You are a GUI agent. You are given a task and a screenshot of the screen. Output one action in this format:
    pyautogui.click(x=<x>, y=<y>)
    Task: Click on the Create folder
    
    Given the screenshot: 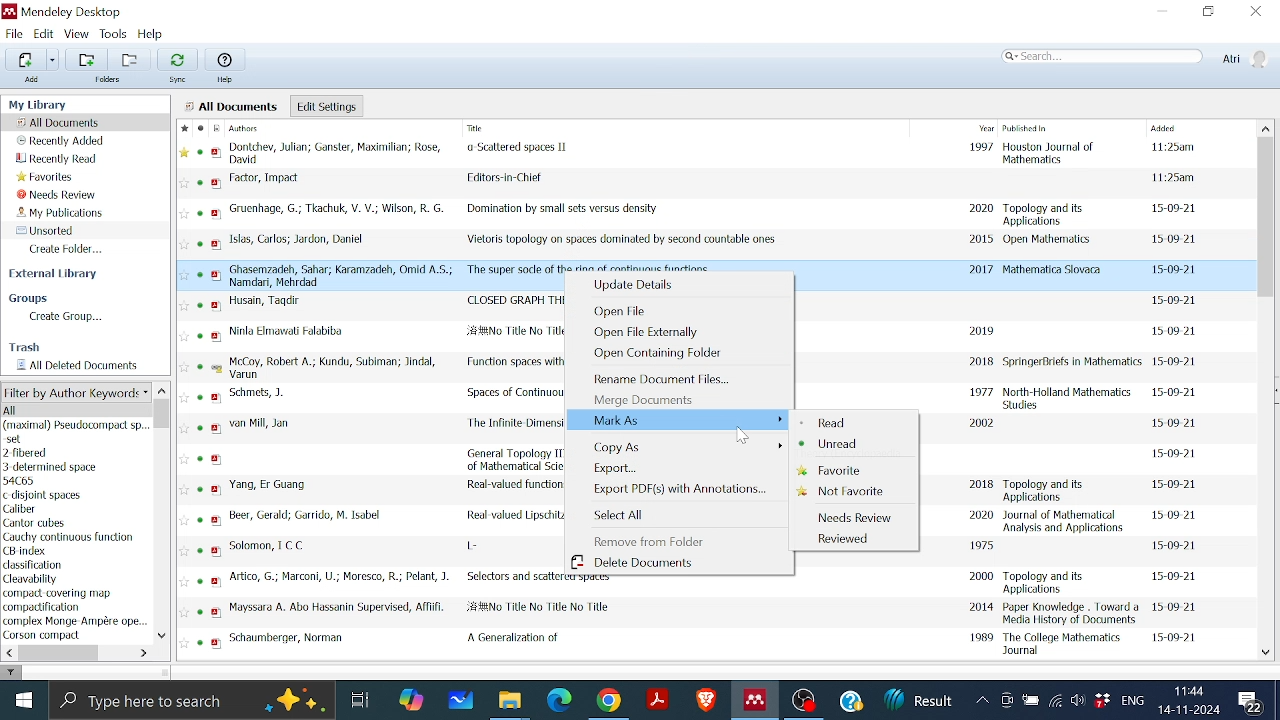 What is the action you would take?
    pyautogui.click(x=63, y=249)
    